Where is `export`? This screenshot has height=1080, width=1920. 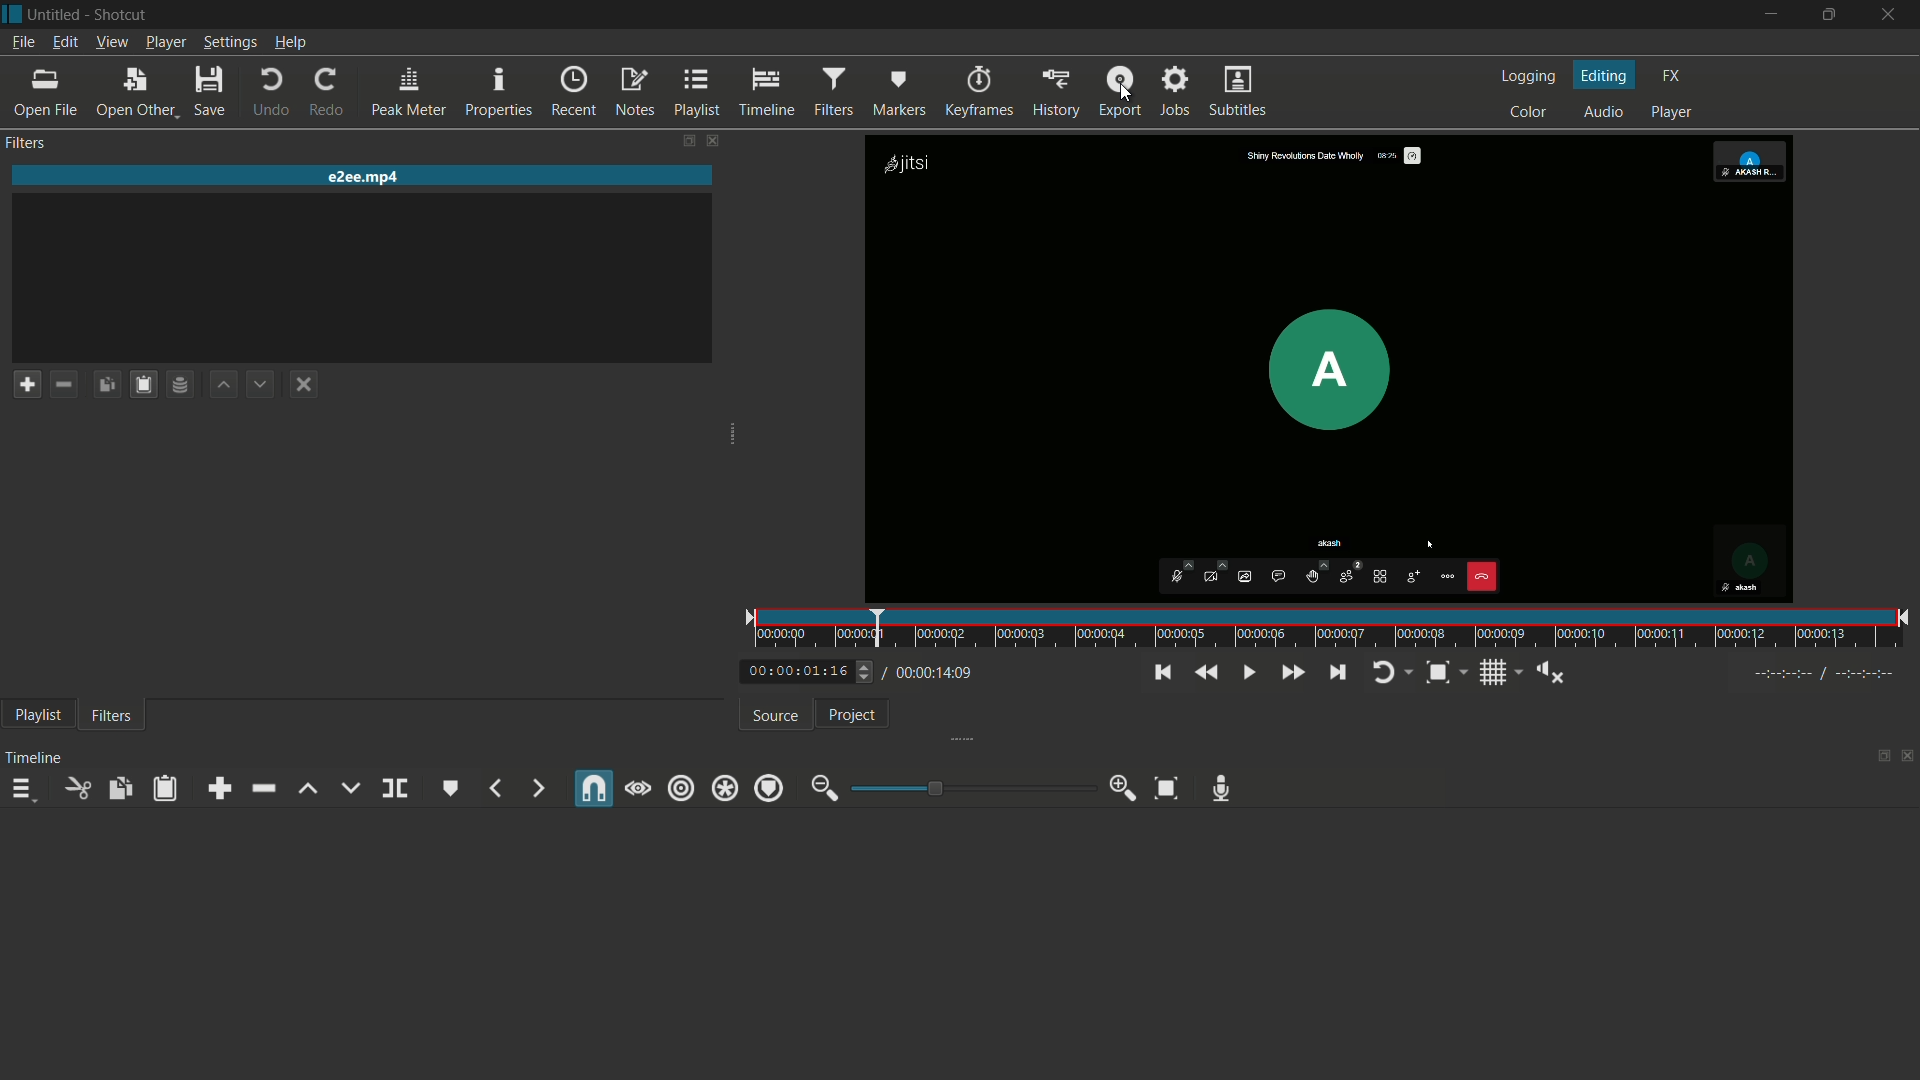
export is located at coordinates (1058, 93).